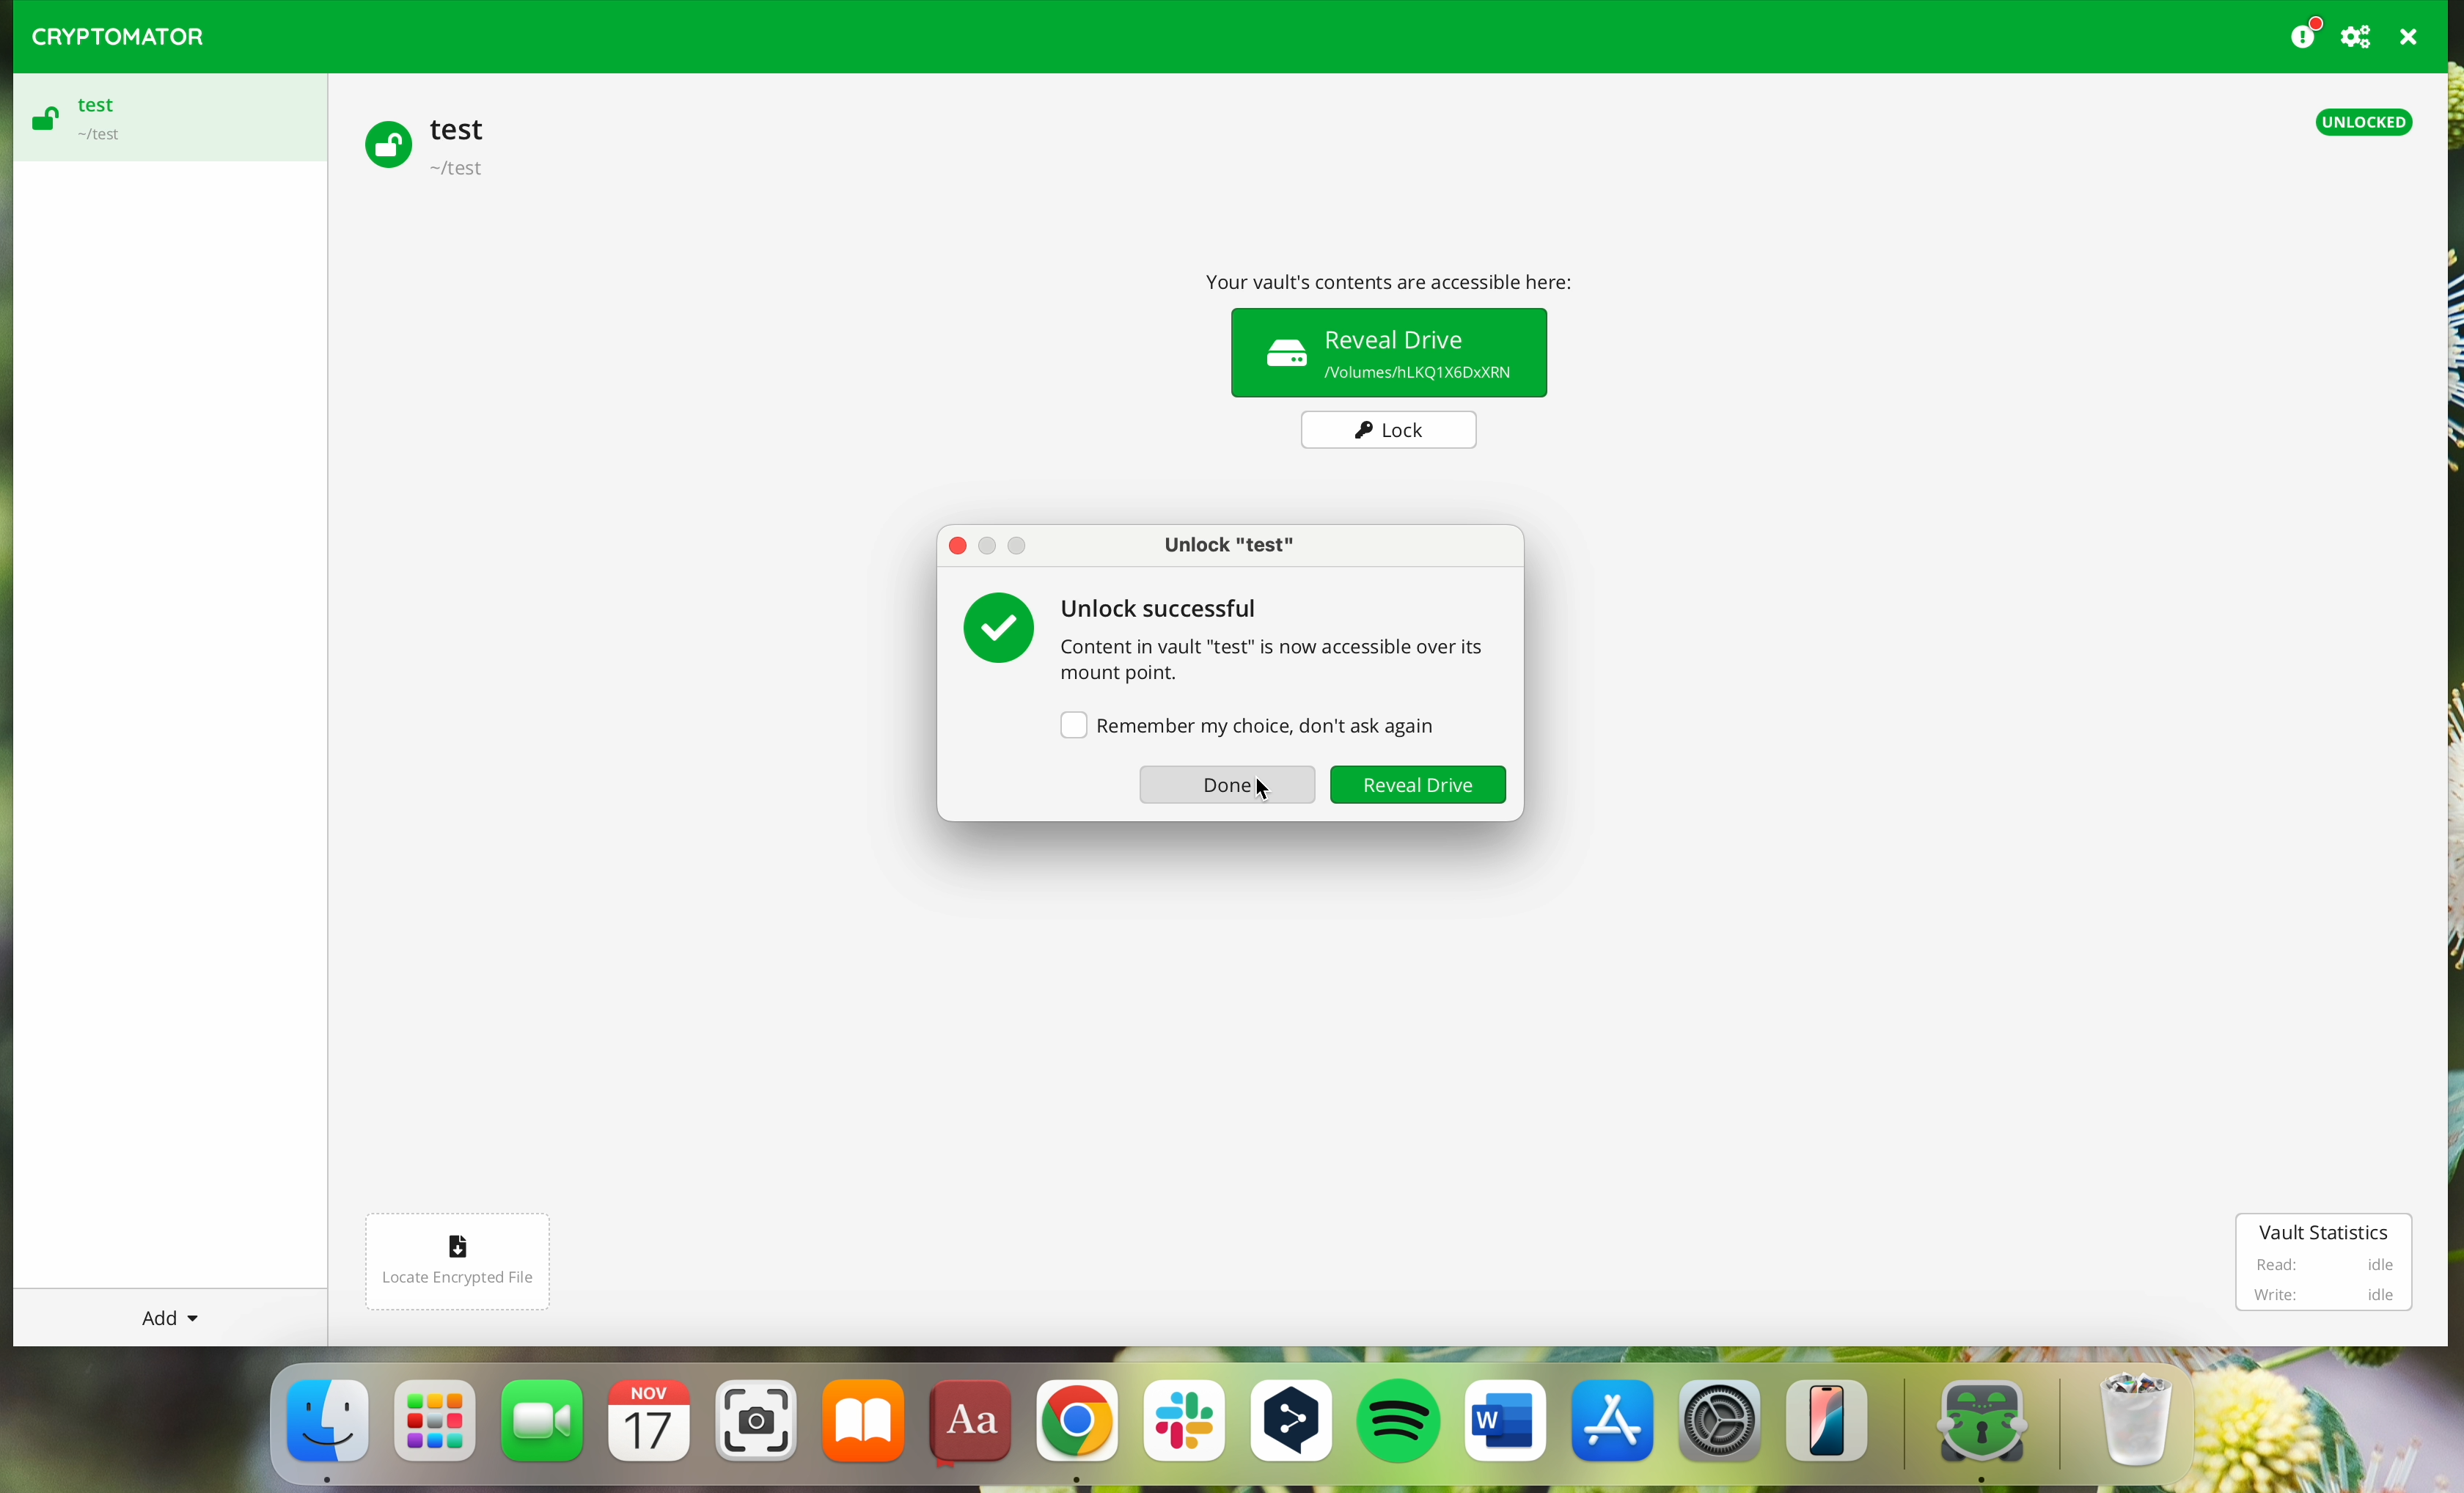 The height and width of the screenshot is (1493, 2464). Describe the element at coordinates (1183, 1429) in the screenshot. I see `Slack` at that location.